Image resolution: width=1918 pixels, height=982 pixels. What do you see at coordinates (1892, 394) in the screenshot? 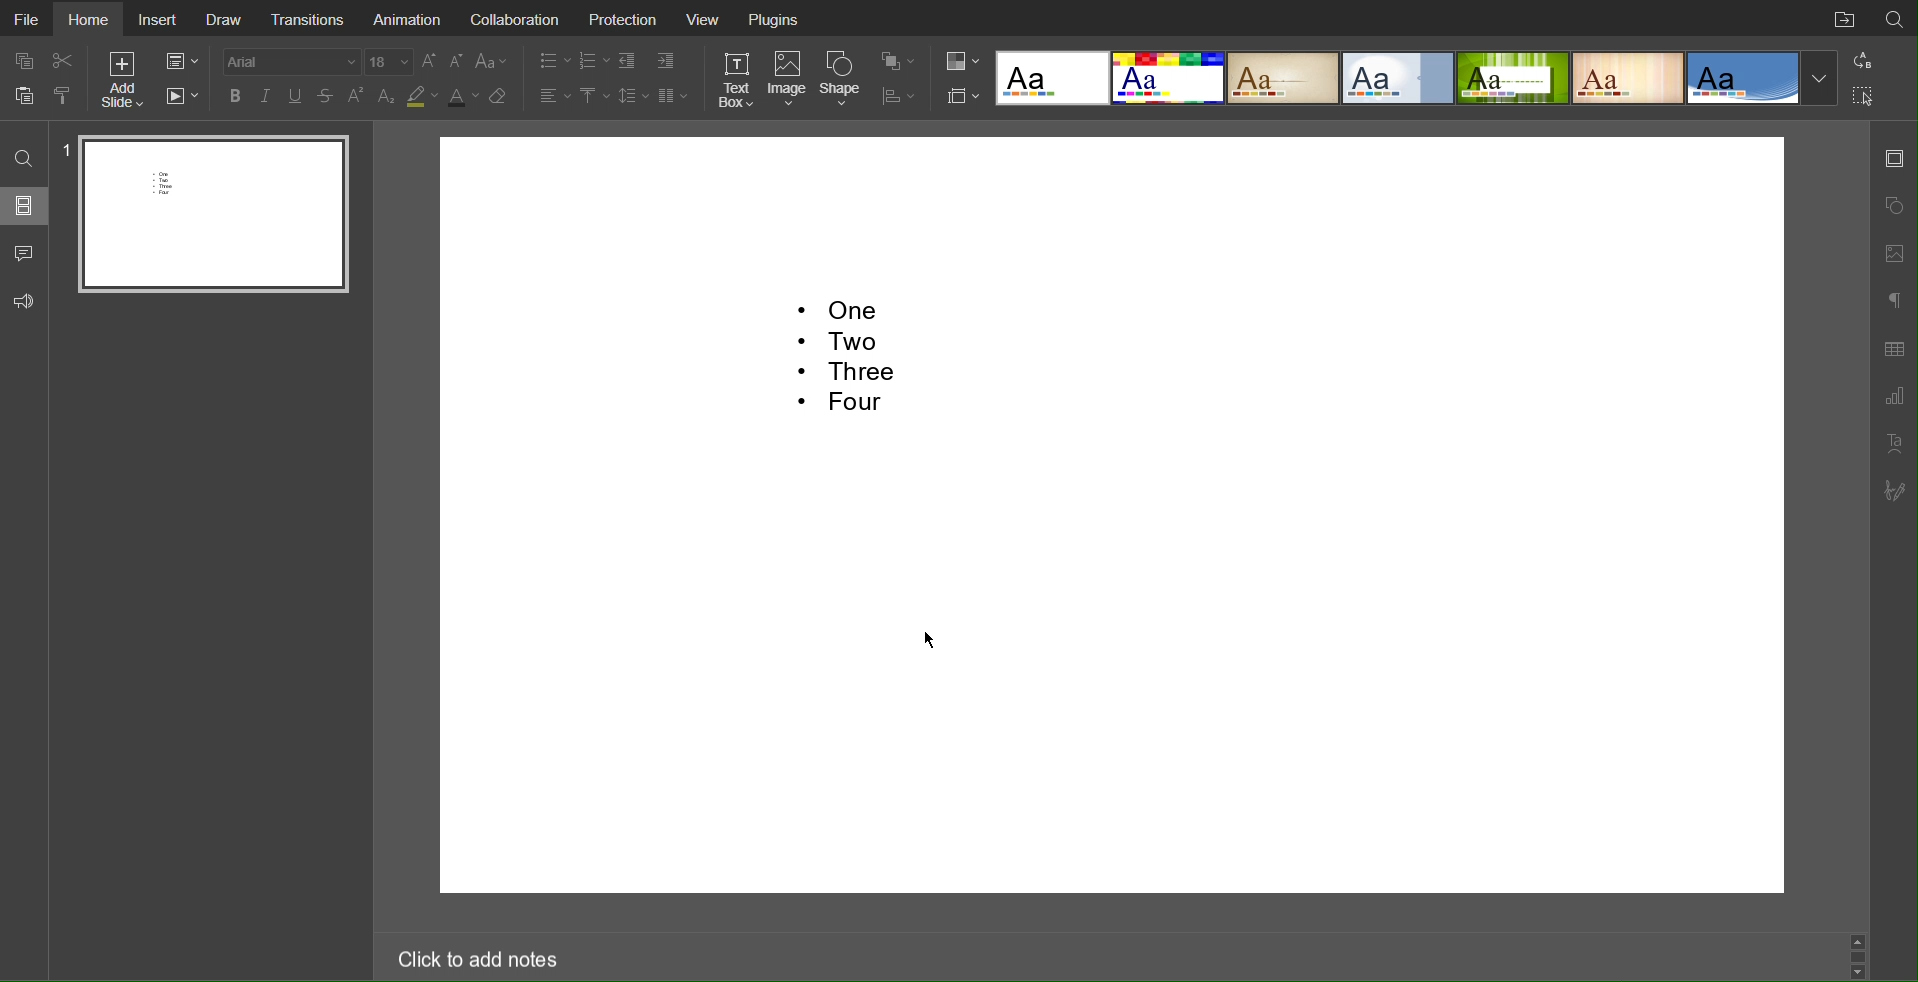
I see `Graph Settings` at bounding box center [1892, 394].